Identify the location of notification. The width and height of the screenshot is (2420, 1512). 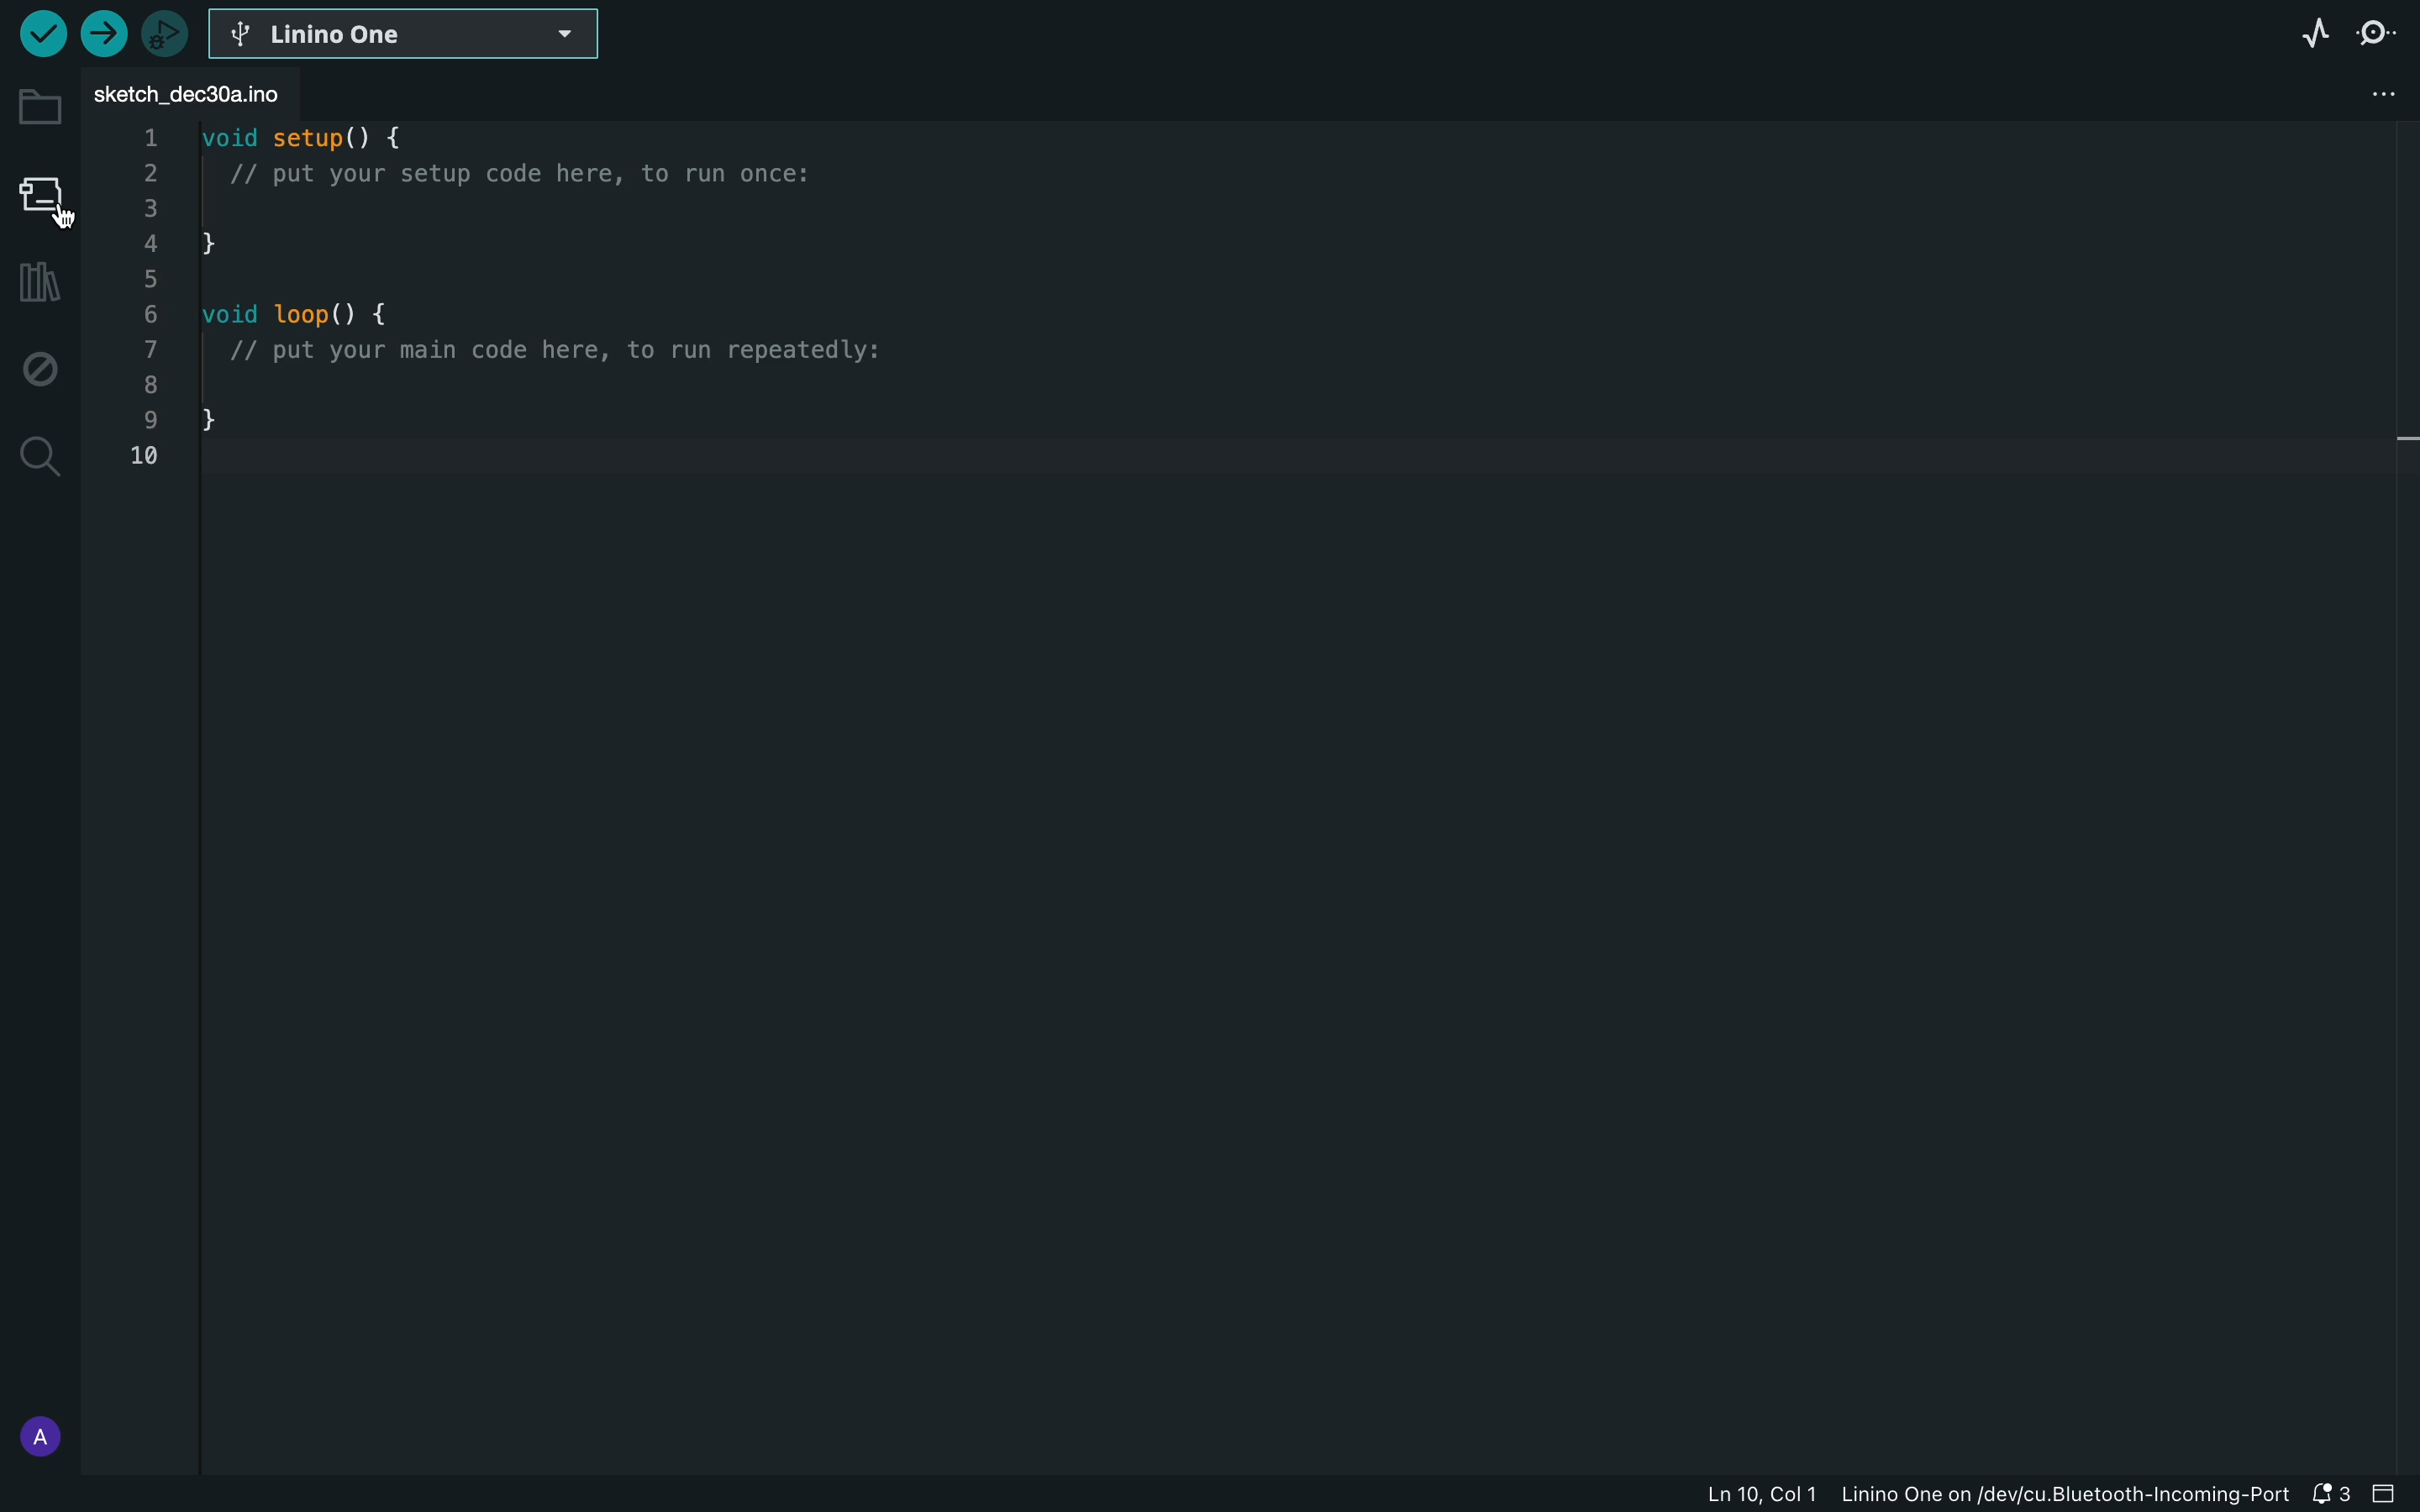
(2333, 1496).